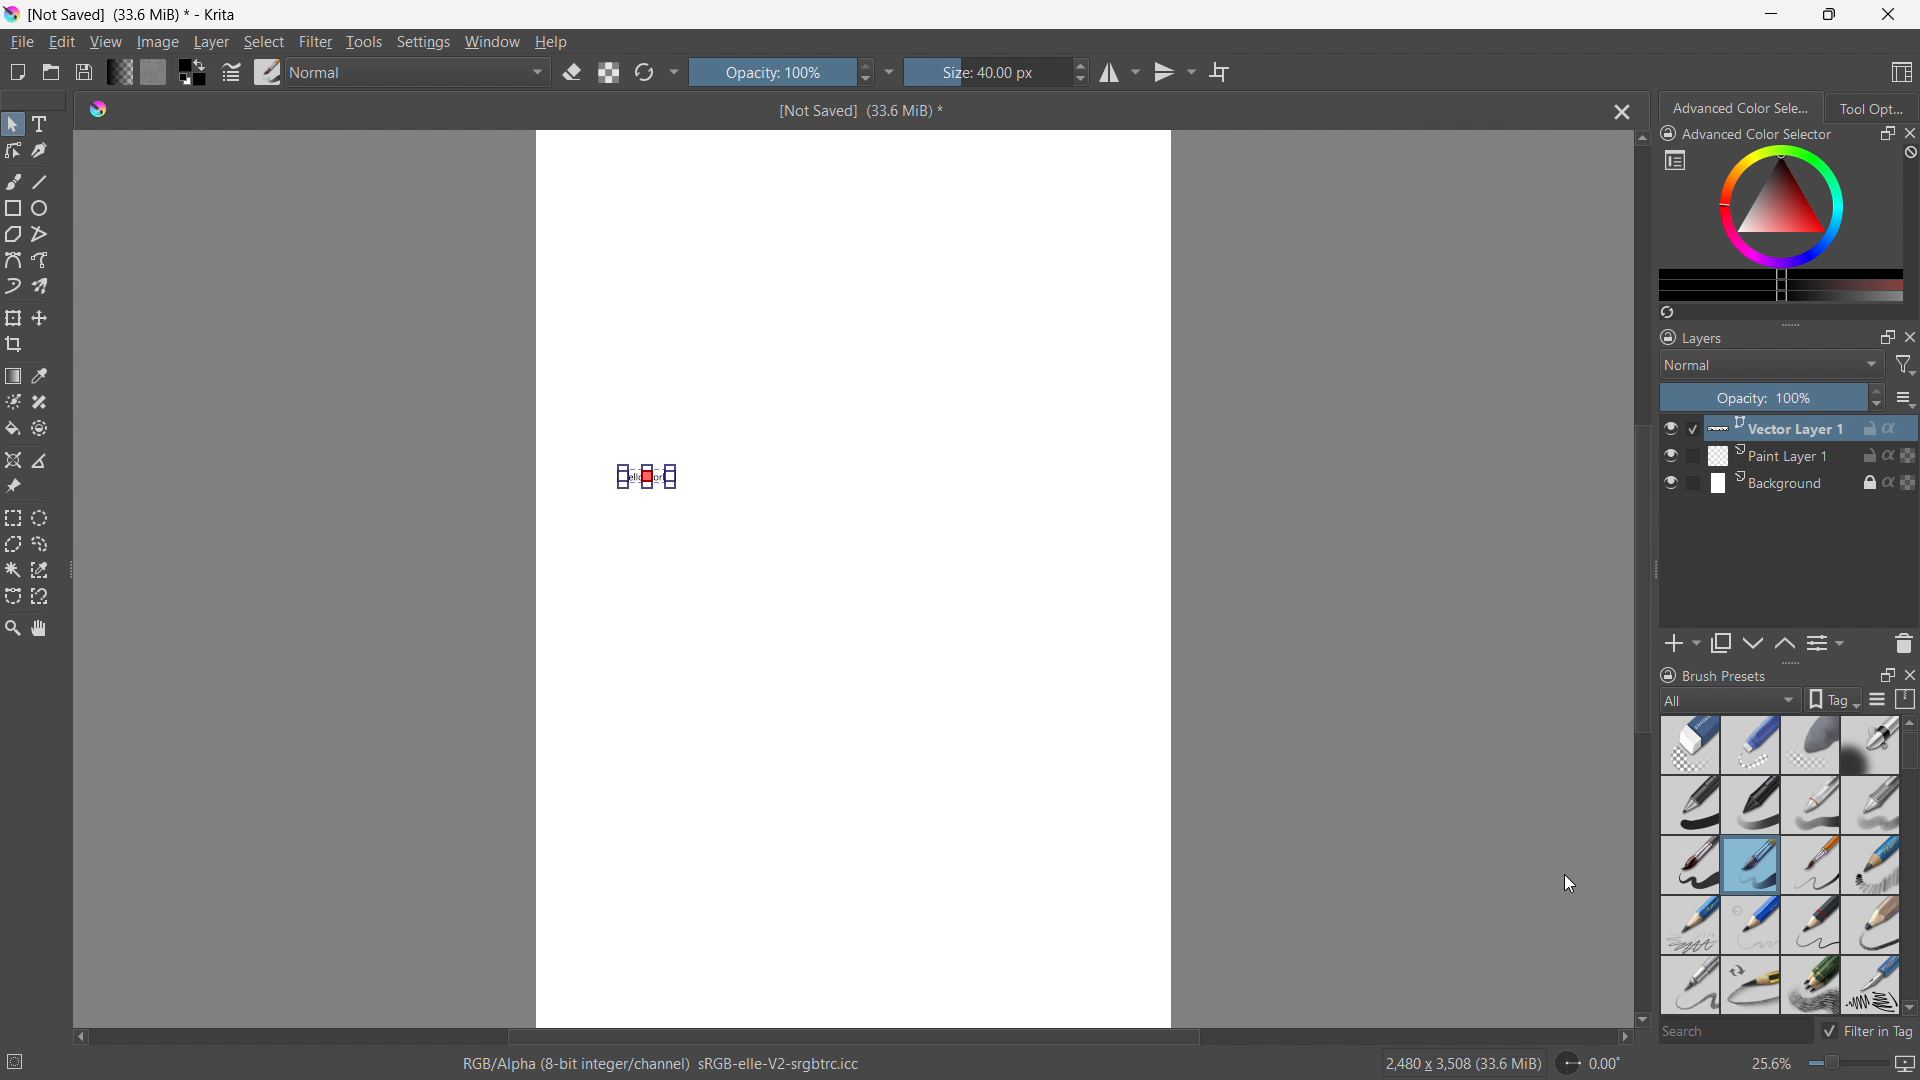  Describe the element at coordinates (1743, 108) in the screenshot. I see `advanced color selection` at that location.